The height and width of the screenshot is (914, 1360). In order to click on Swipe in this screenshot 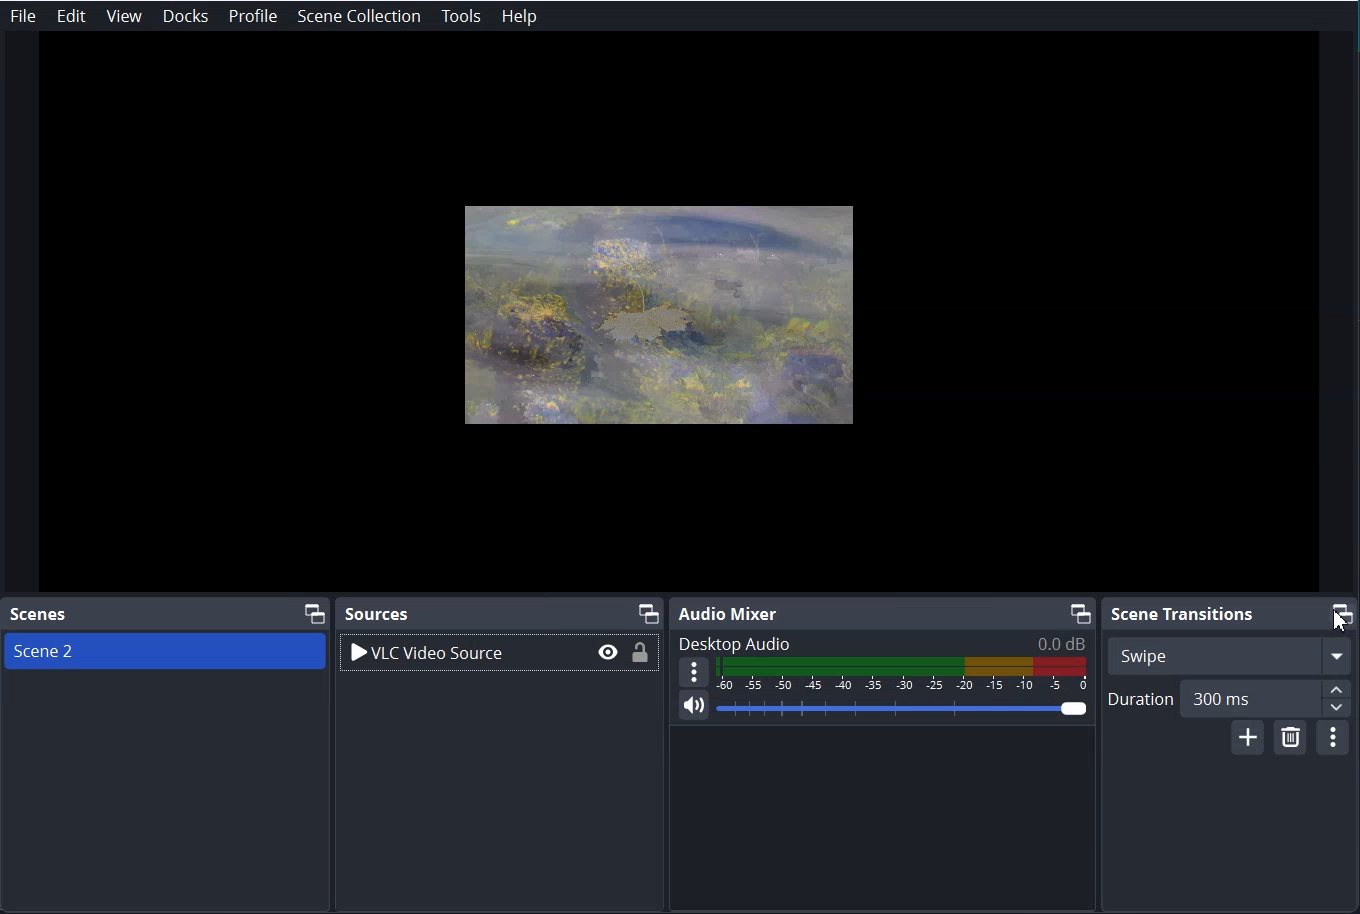, I will do `click(1225, 655)`.